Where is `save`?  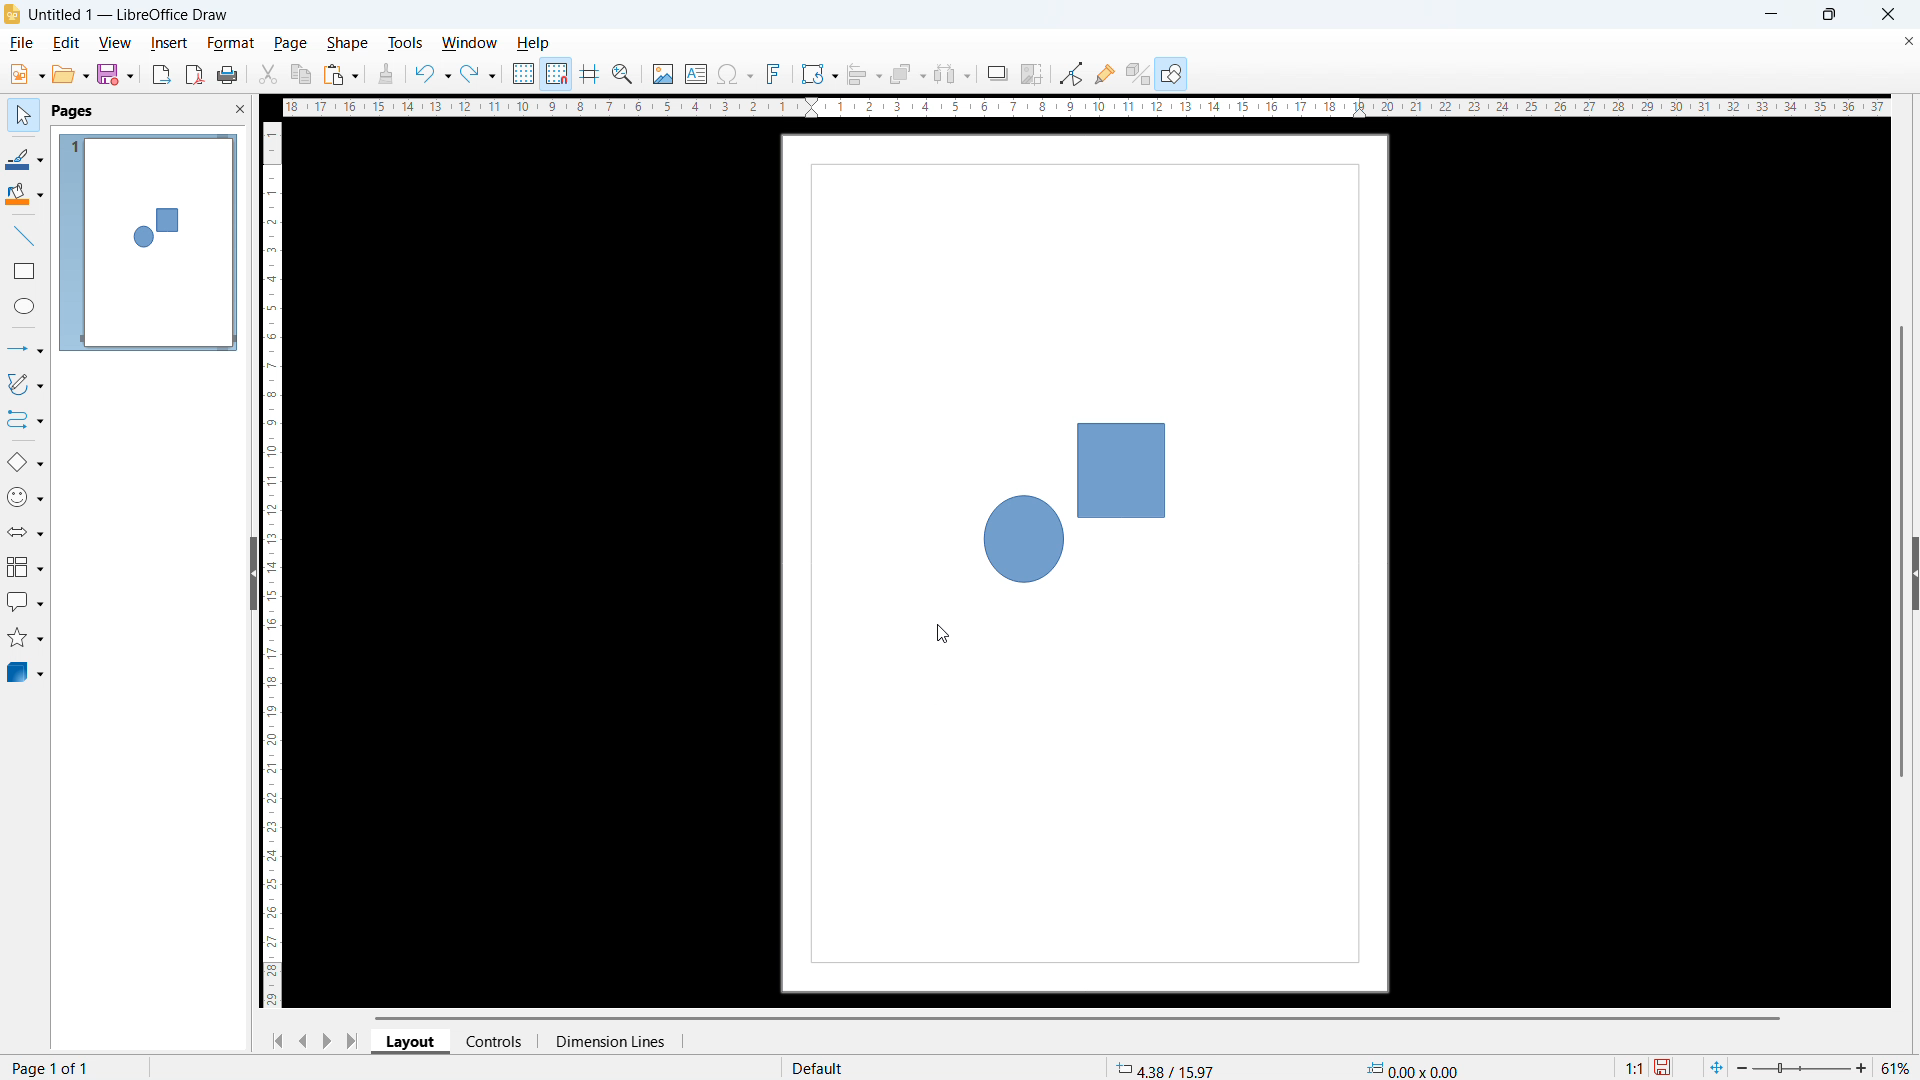
save is located at coordinates (1666, 1068).